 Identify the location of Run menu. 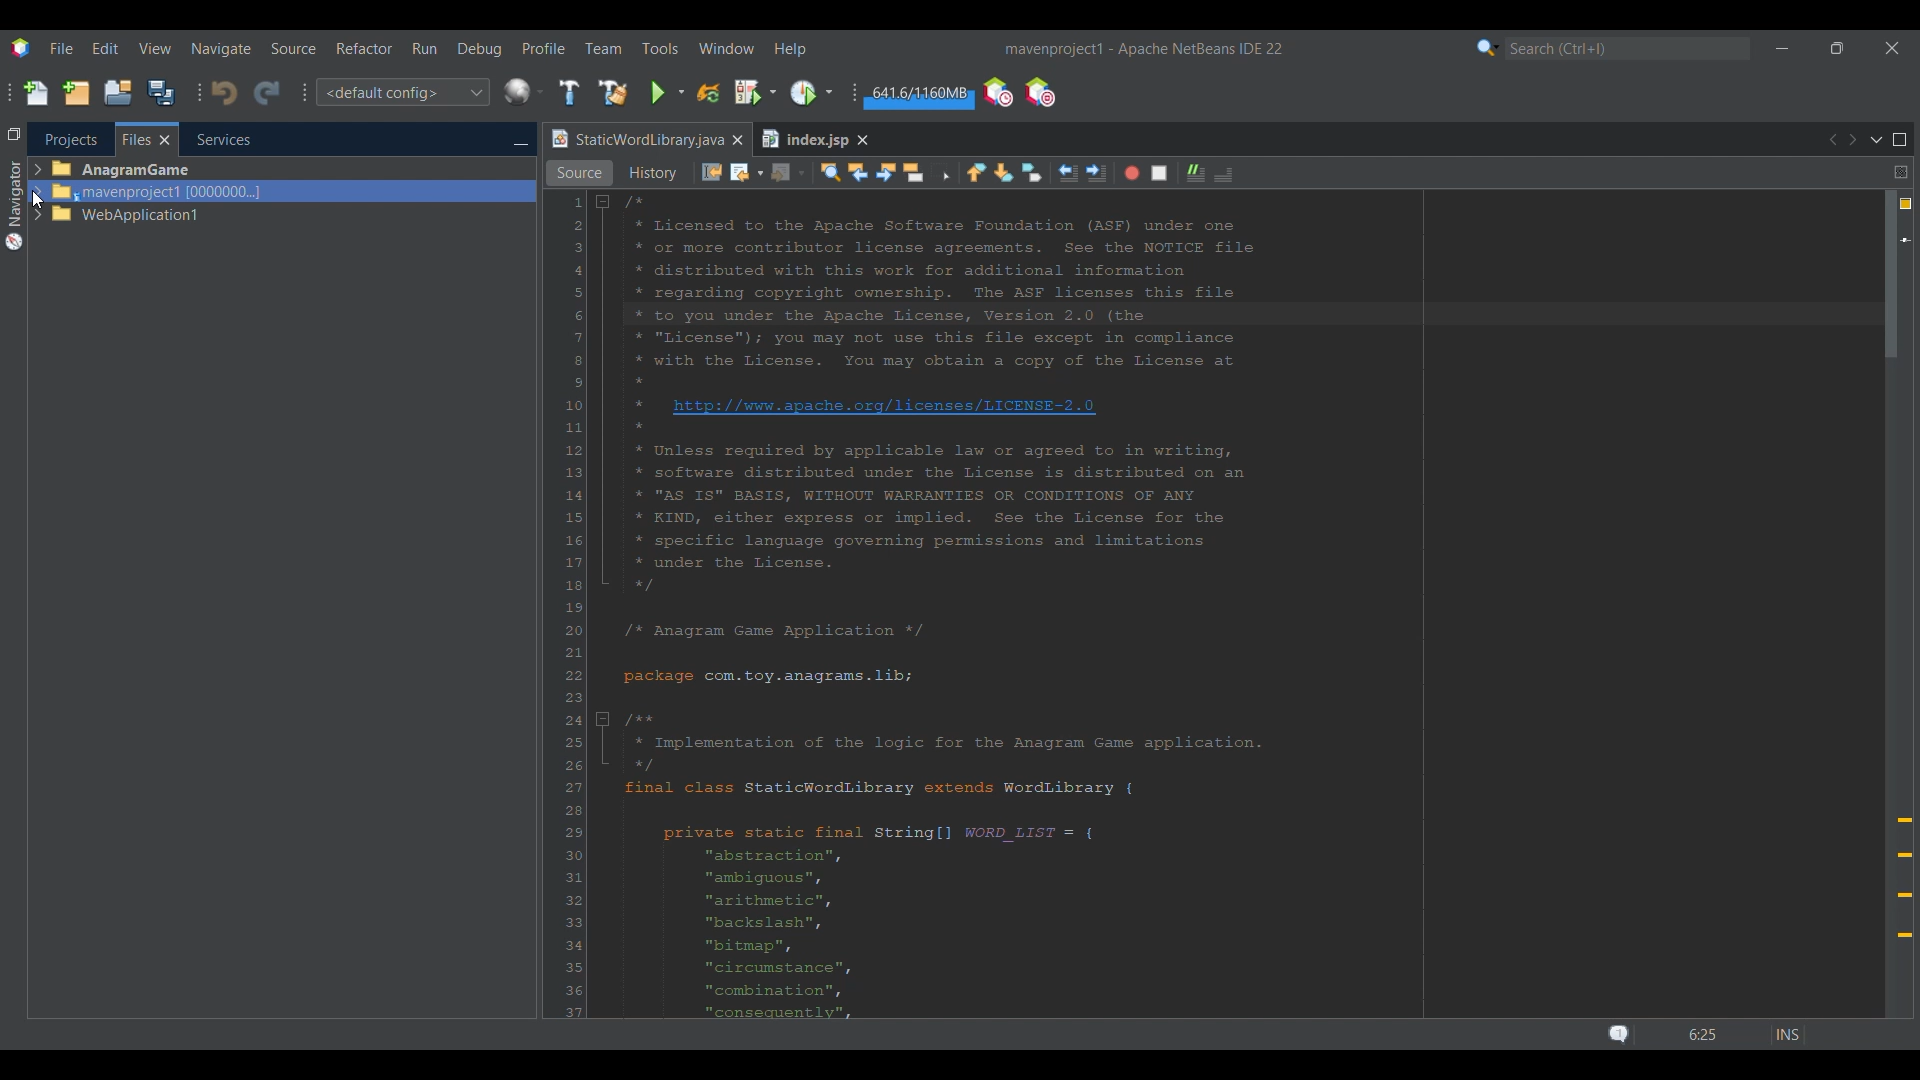
(424, 48).